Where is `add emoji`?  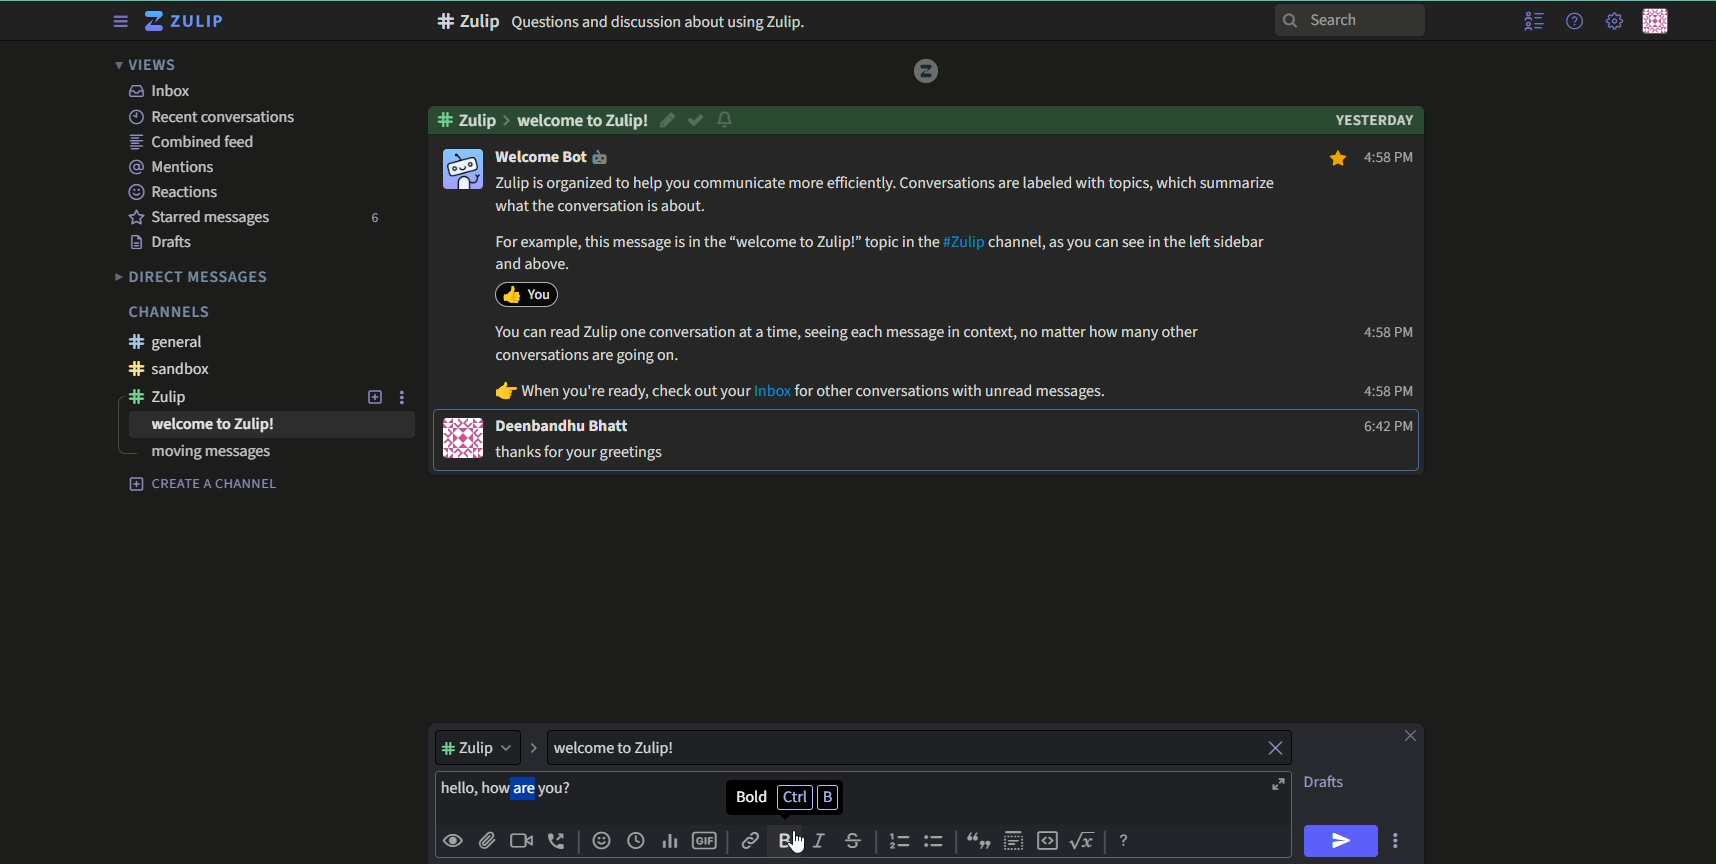 add emoji is located at coordinates (600, 841).